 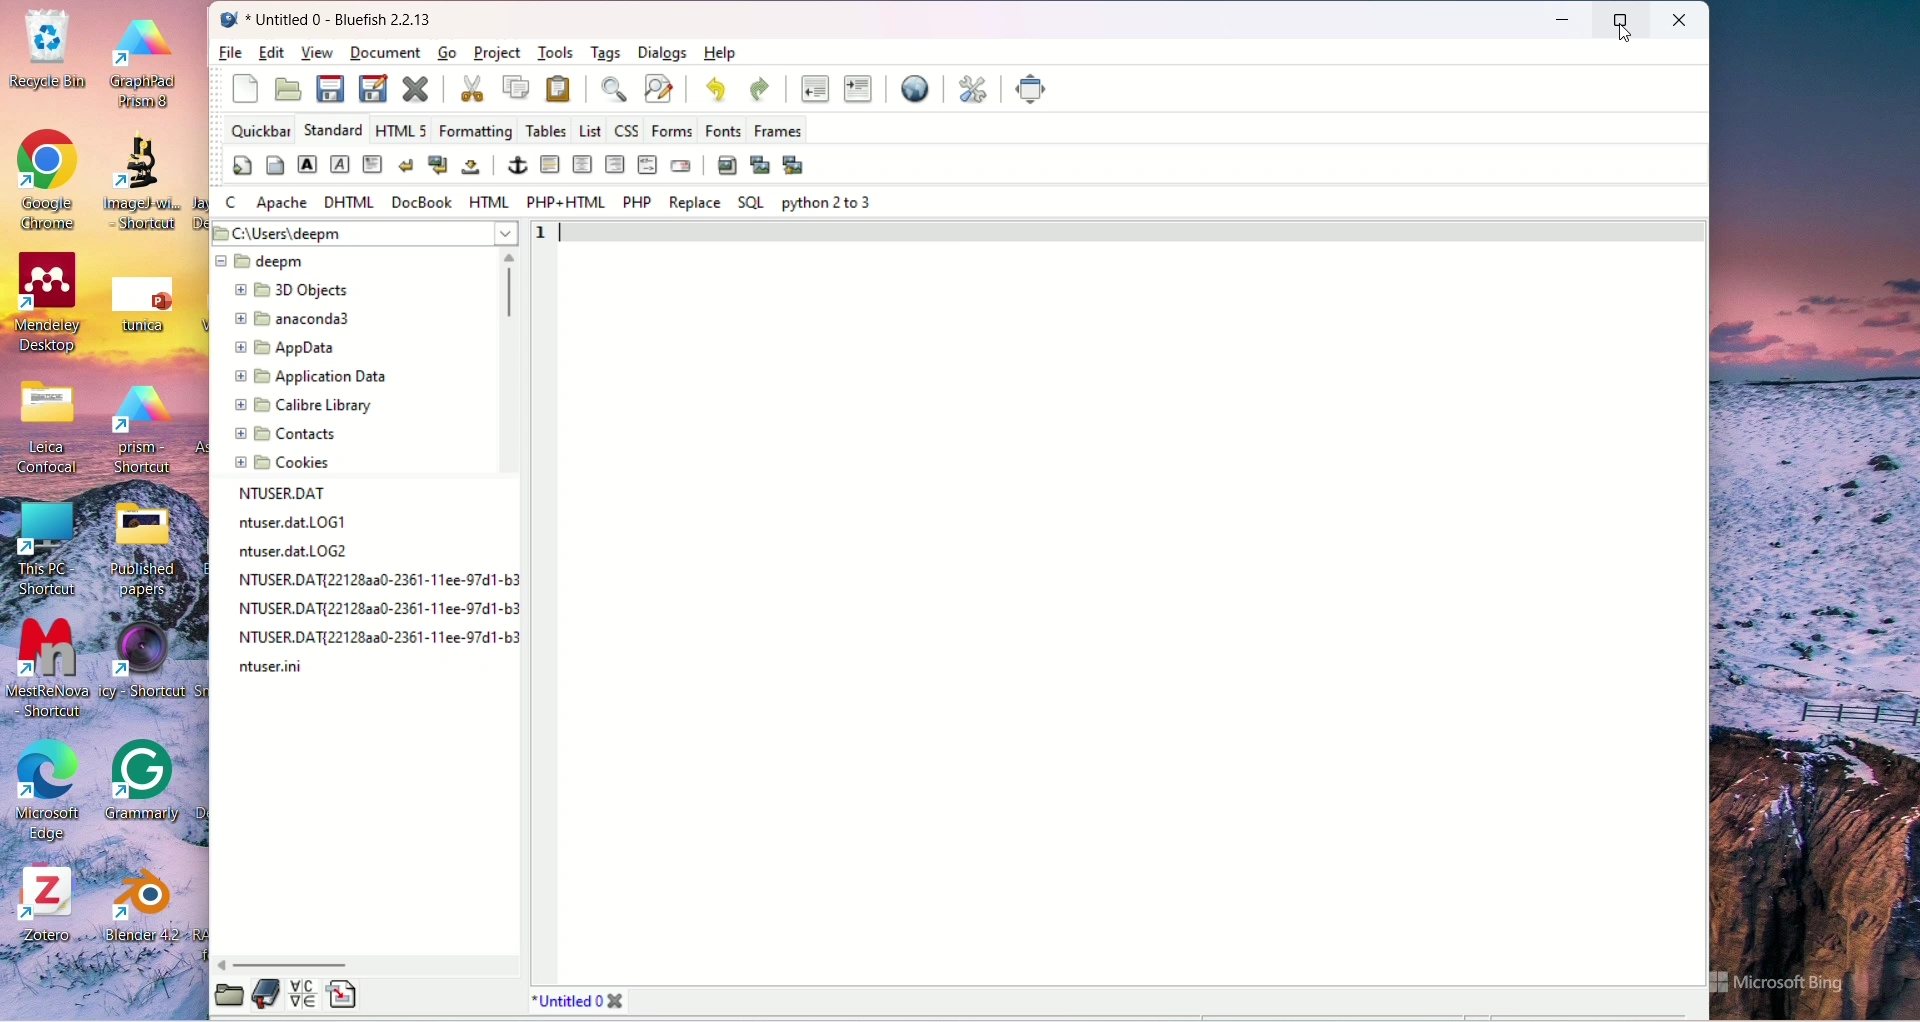 I want to click on multi-thumbnail, so click(x=796, y=165).